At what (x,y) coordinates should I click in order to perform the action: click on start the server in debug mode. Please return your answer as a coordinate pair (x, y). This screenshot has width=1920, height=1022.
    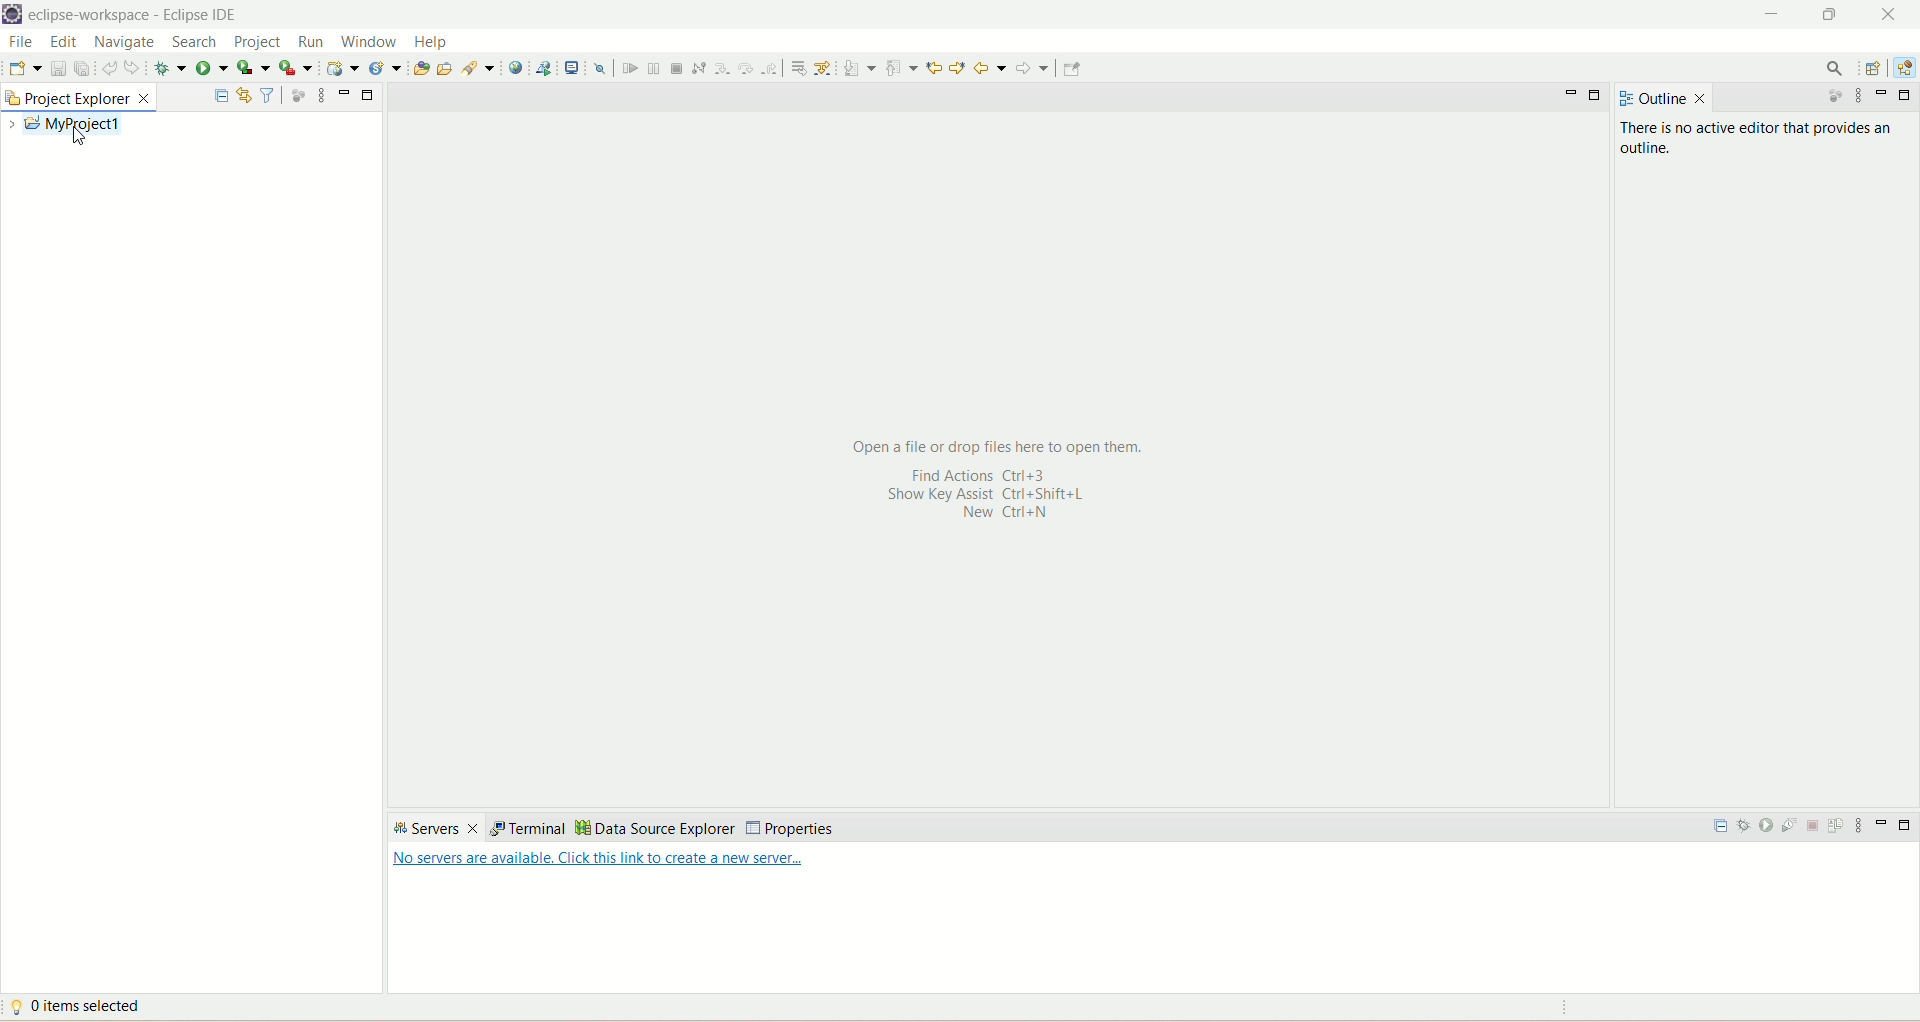
    Looking at the image, I should click on (1745, 828).